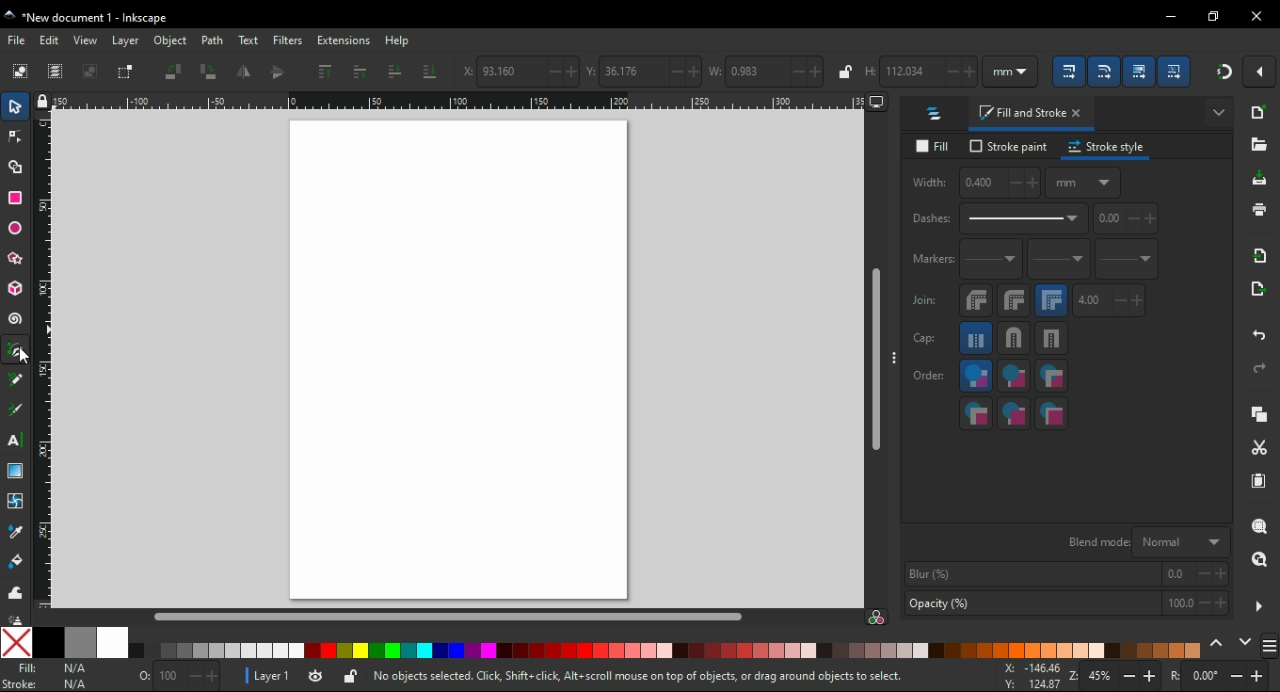 The height and width of the screenshot is (692, 1280). What do you see at coordinates (935, 113) in the screenshot?
I see `layers and objects` at bounding box center [935, 113].